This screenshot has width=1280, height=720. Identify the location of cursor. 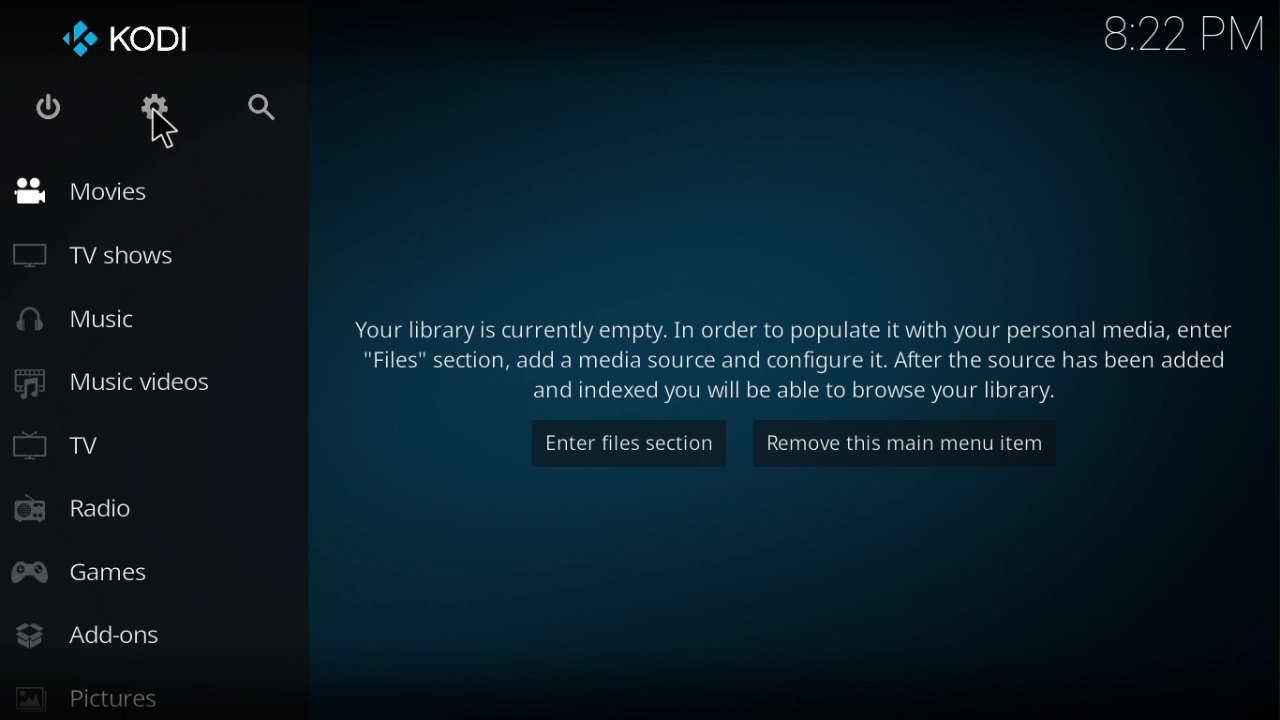
(163, 132).